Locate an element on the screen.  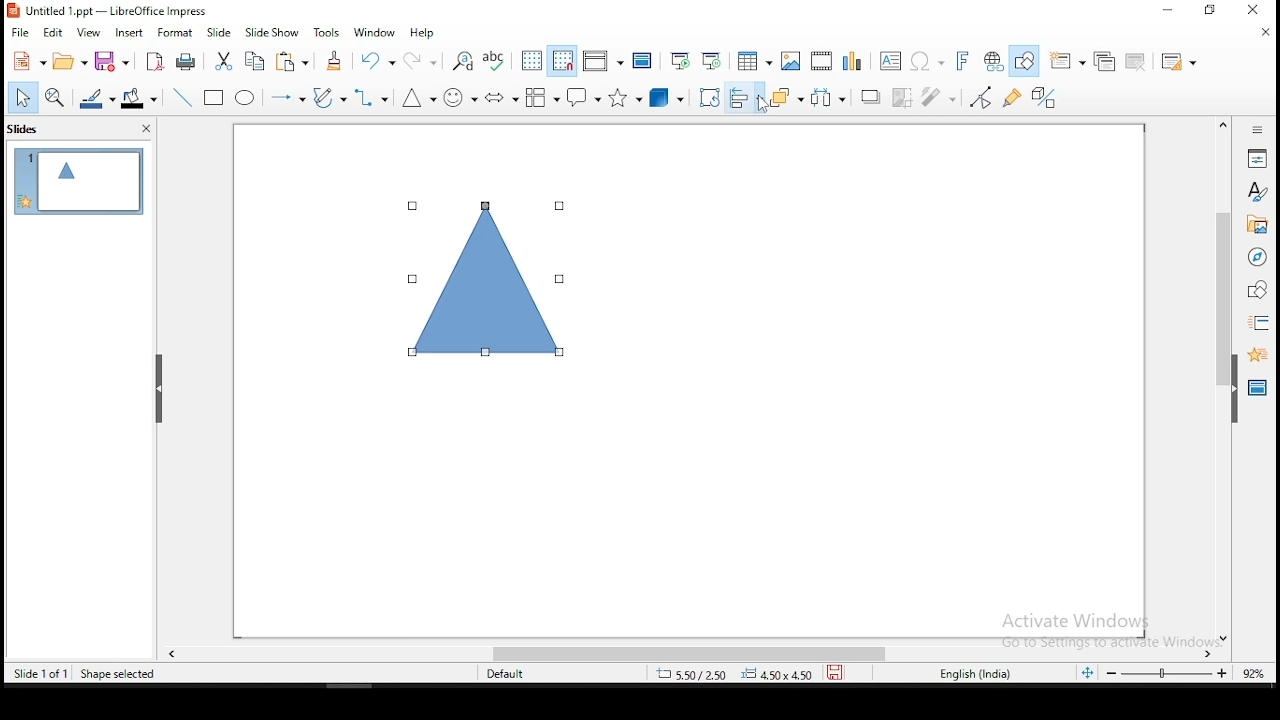
cursor is located at coordinates (763, 108).